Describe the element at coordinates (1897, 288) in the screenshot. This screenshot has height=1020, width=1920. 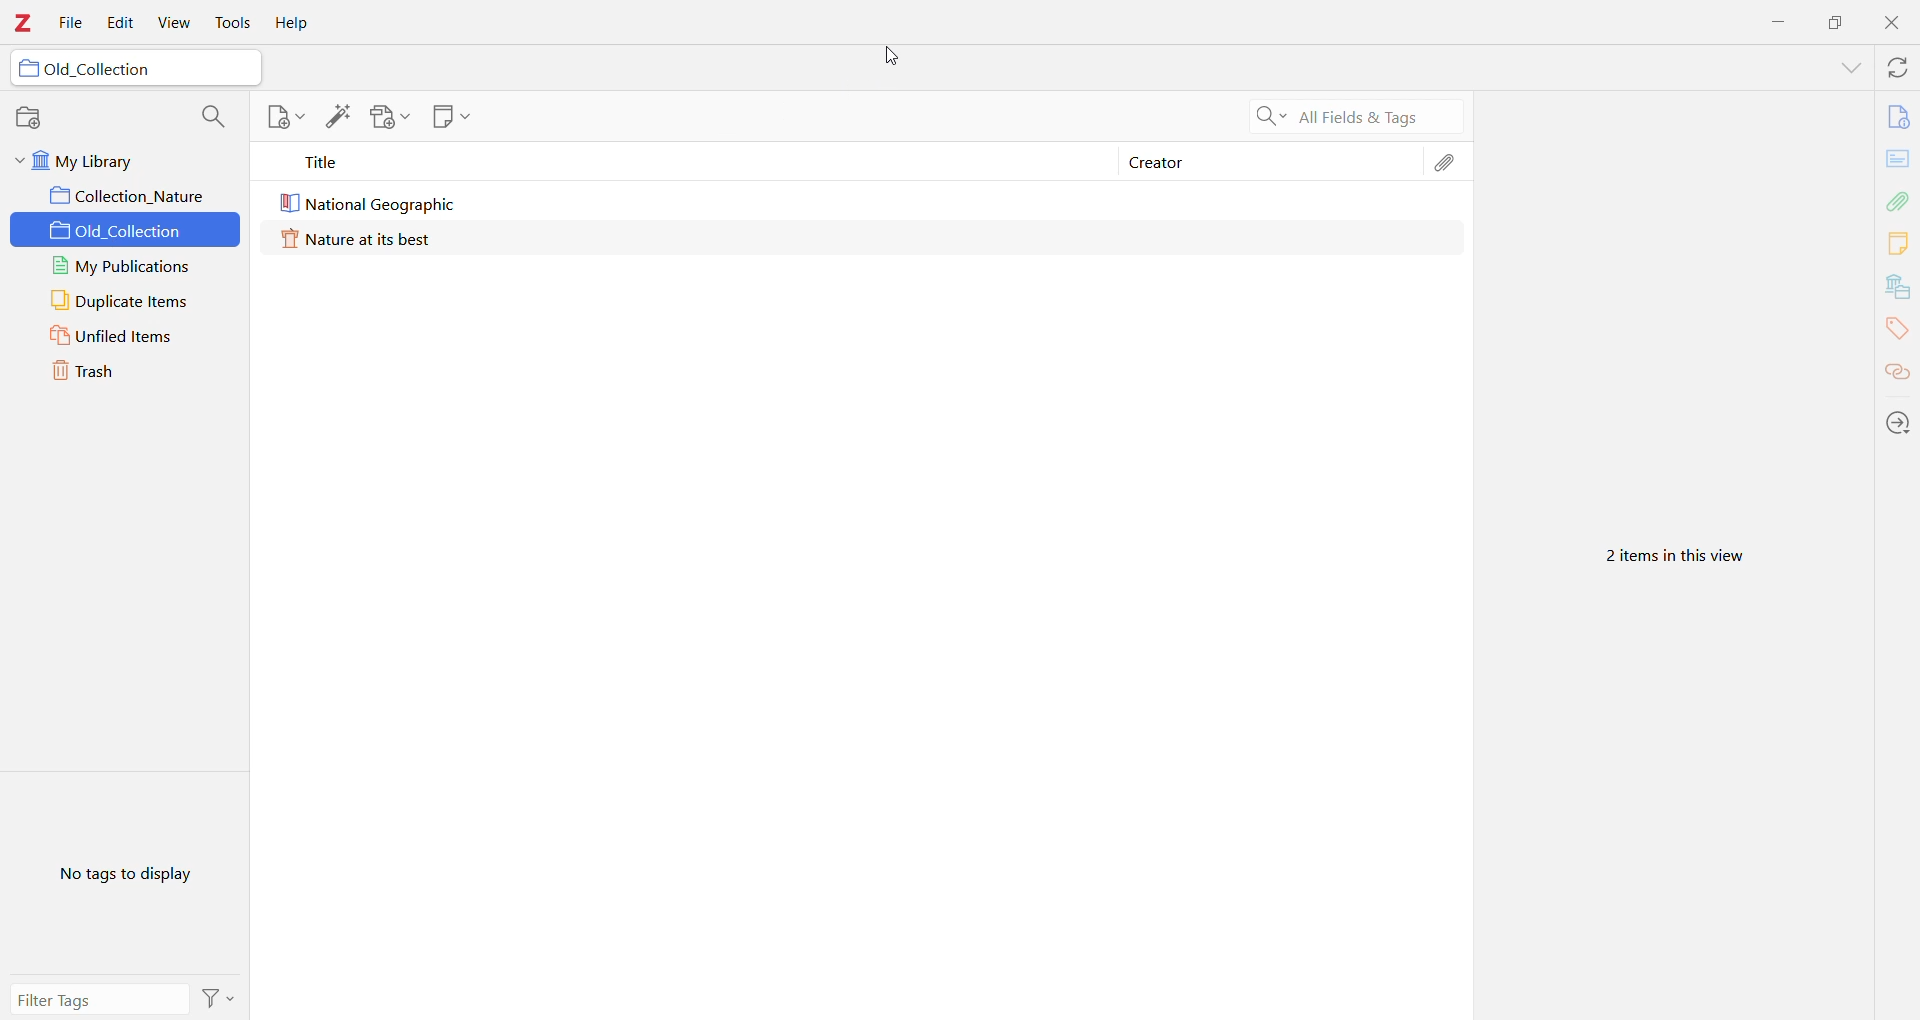
I see `Libraries and Collections` at that location.